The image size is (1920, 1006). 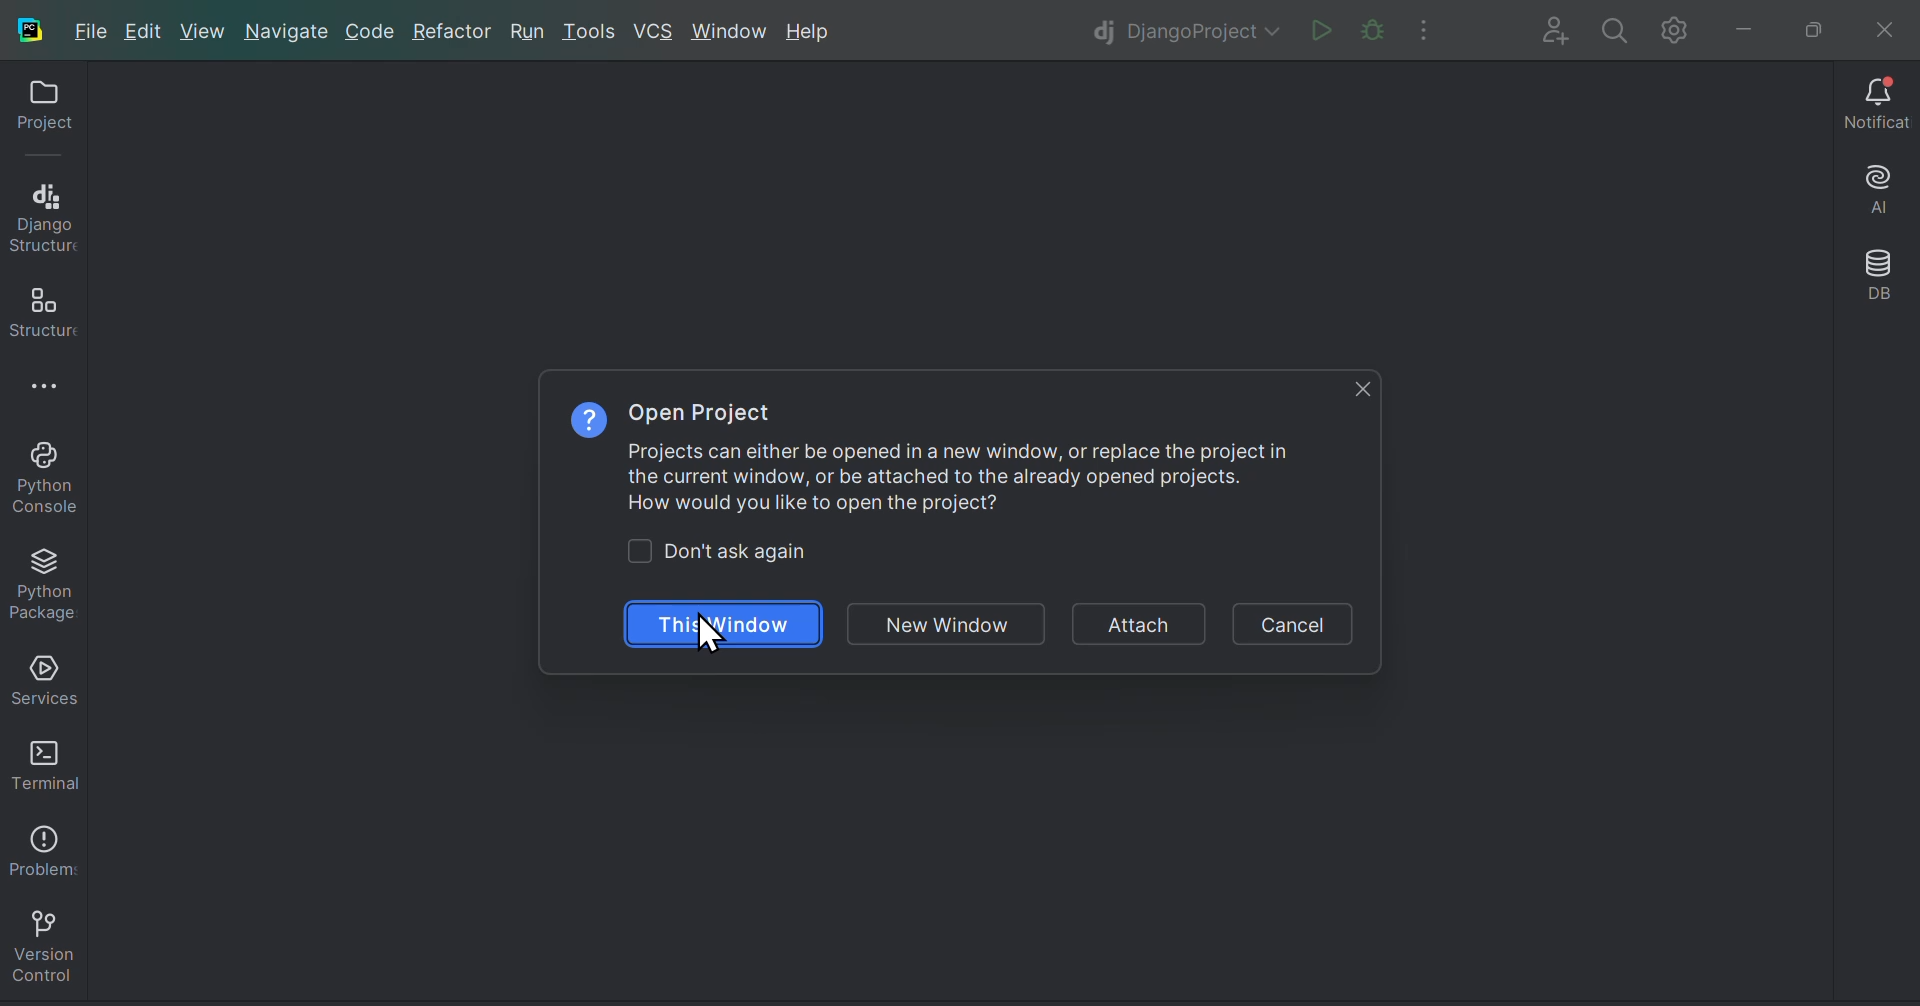 I want to click on Django project, so click(x=1184, y=27).